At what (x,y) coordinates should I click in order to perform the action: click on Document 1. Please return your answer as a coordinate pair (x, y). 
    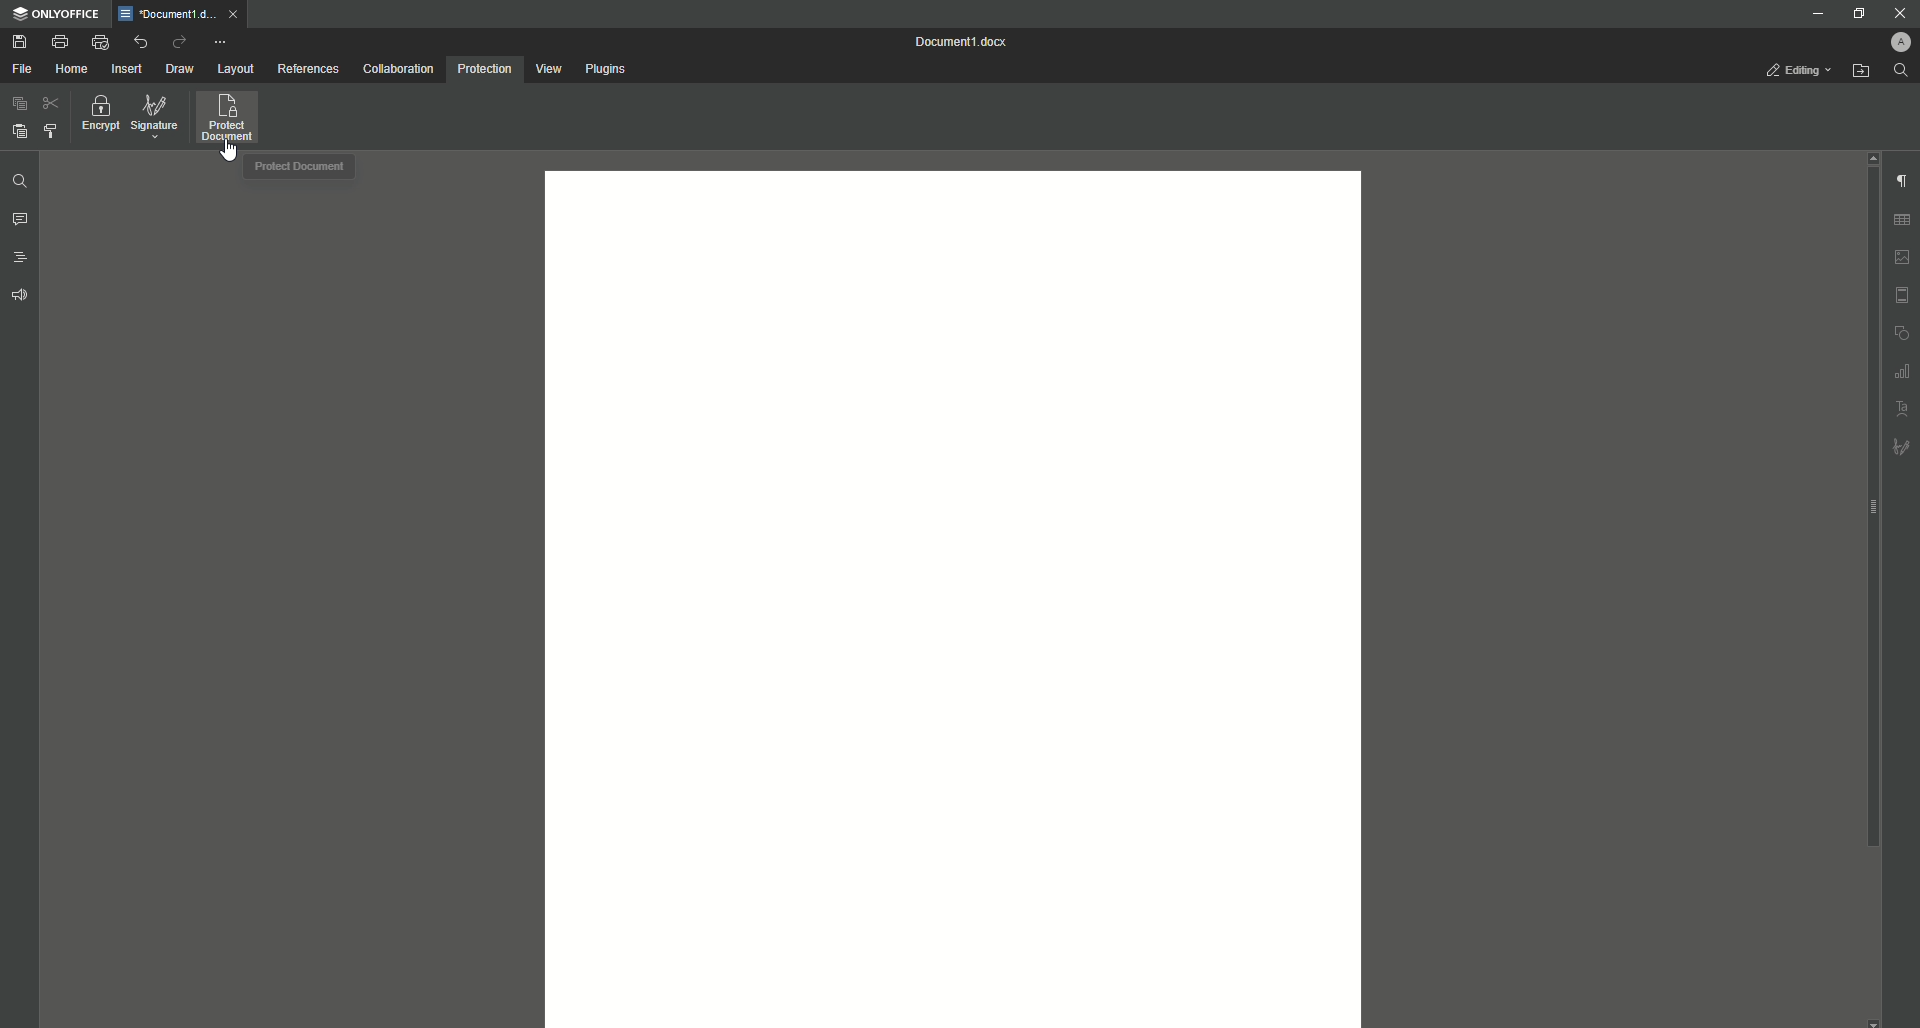
    Looking at the image, I should click on (965, 42).